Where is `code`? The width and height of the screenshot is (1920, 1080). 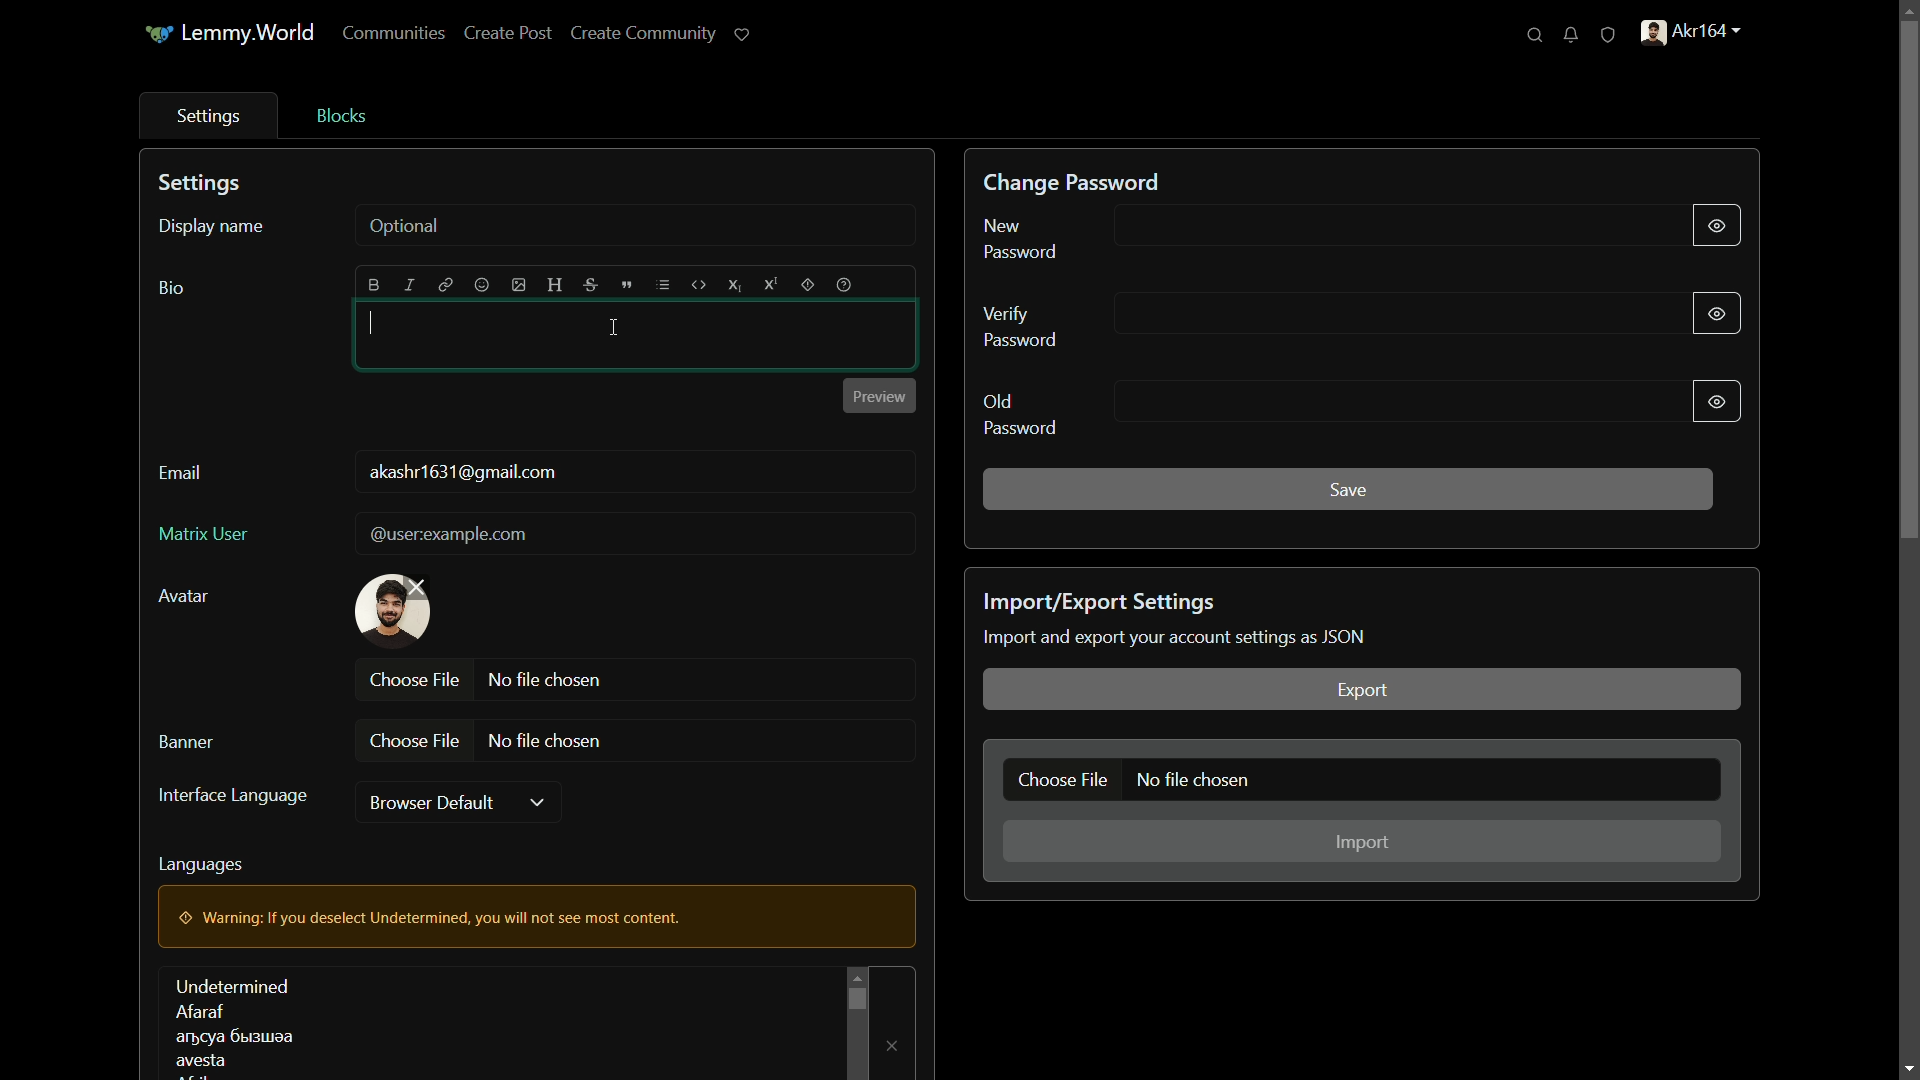 code is located at coordinates (698, 286).